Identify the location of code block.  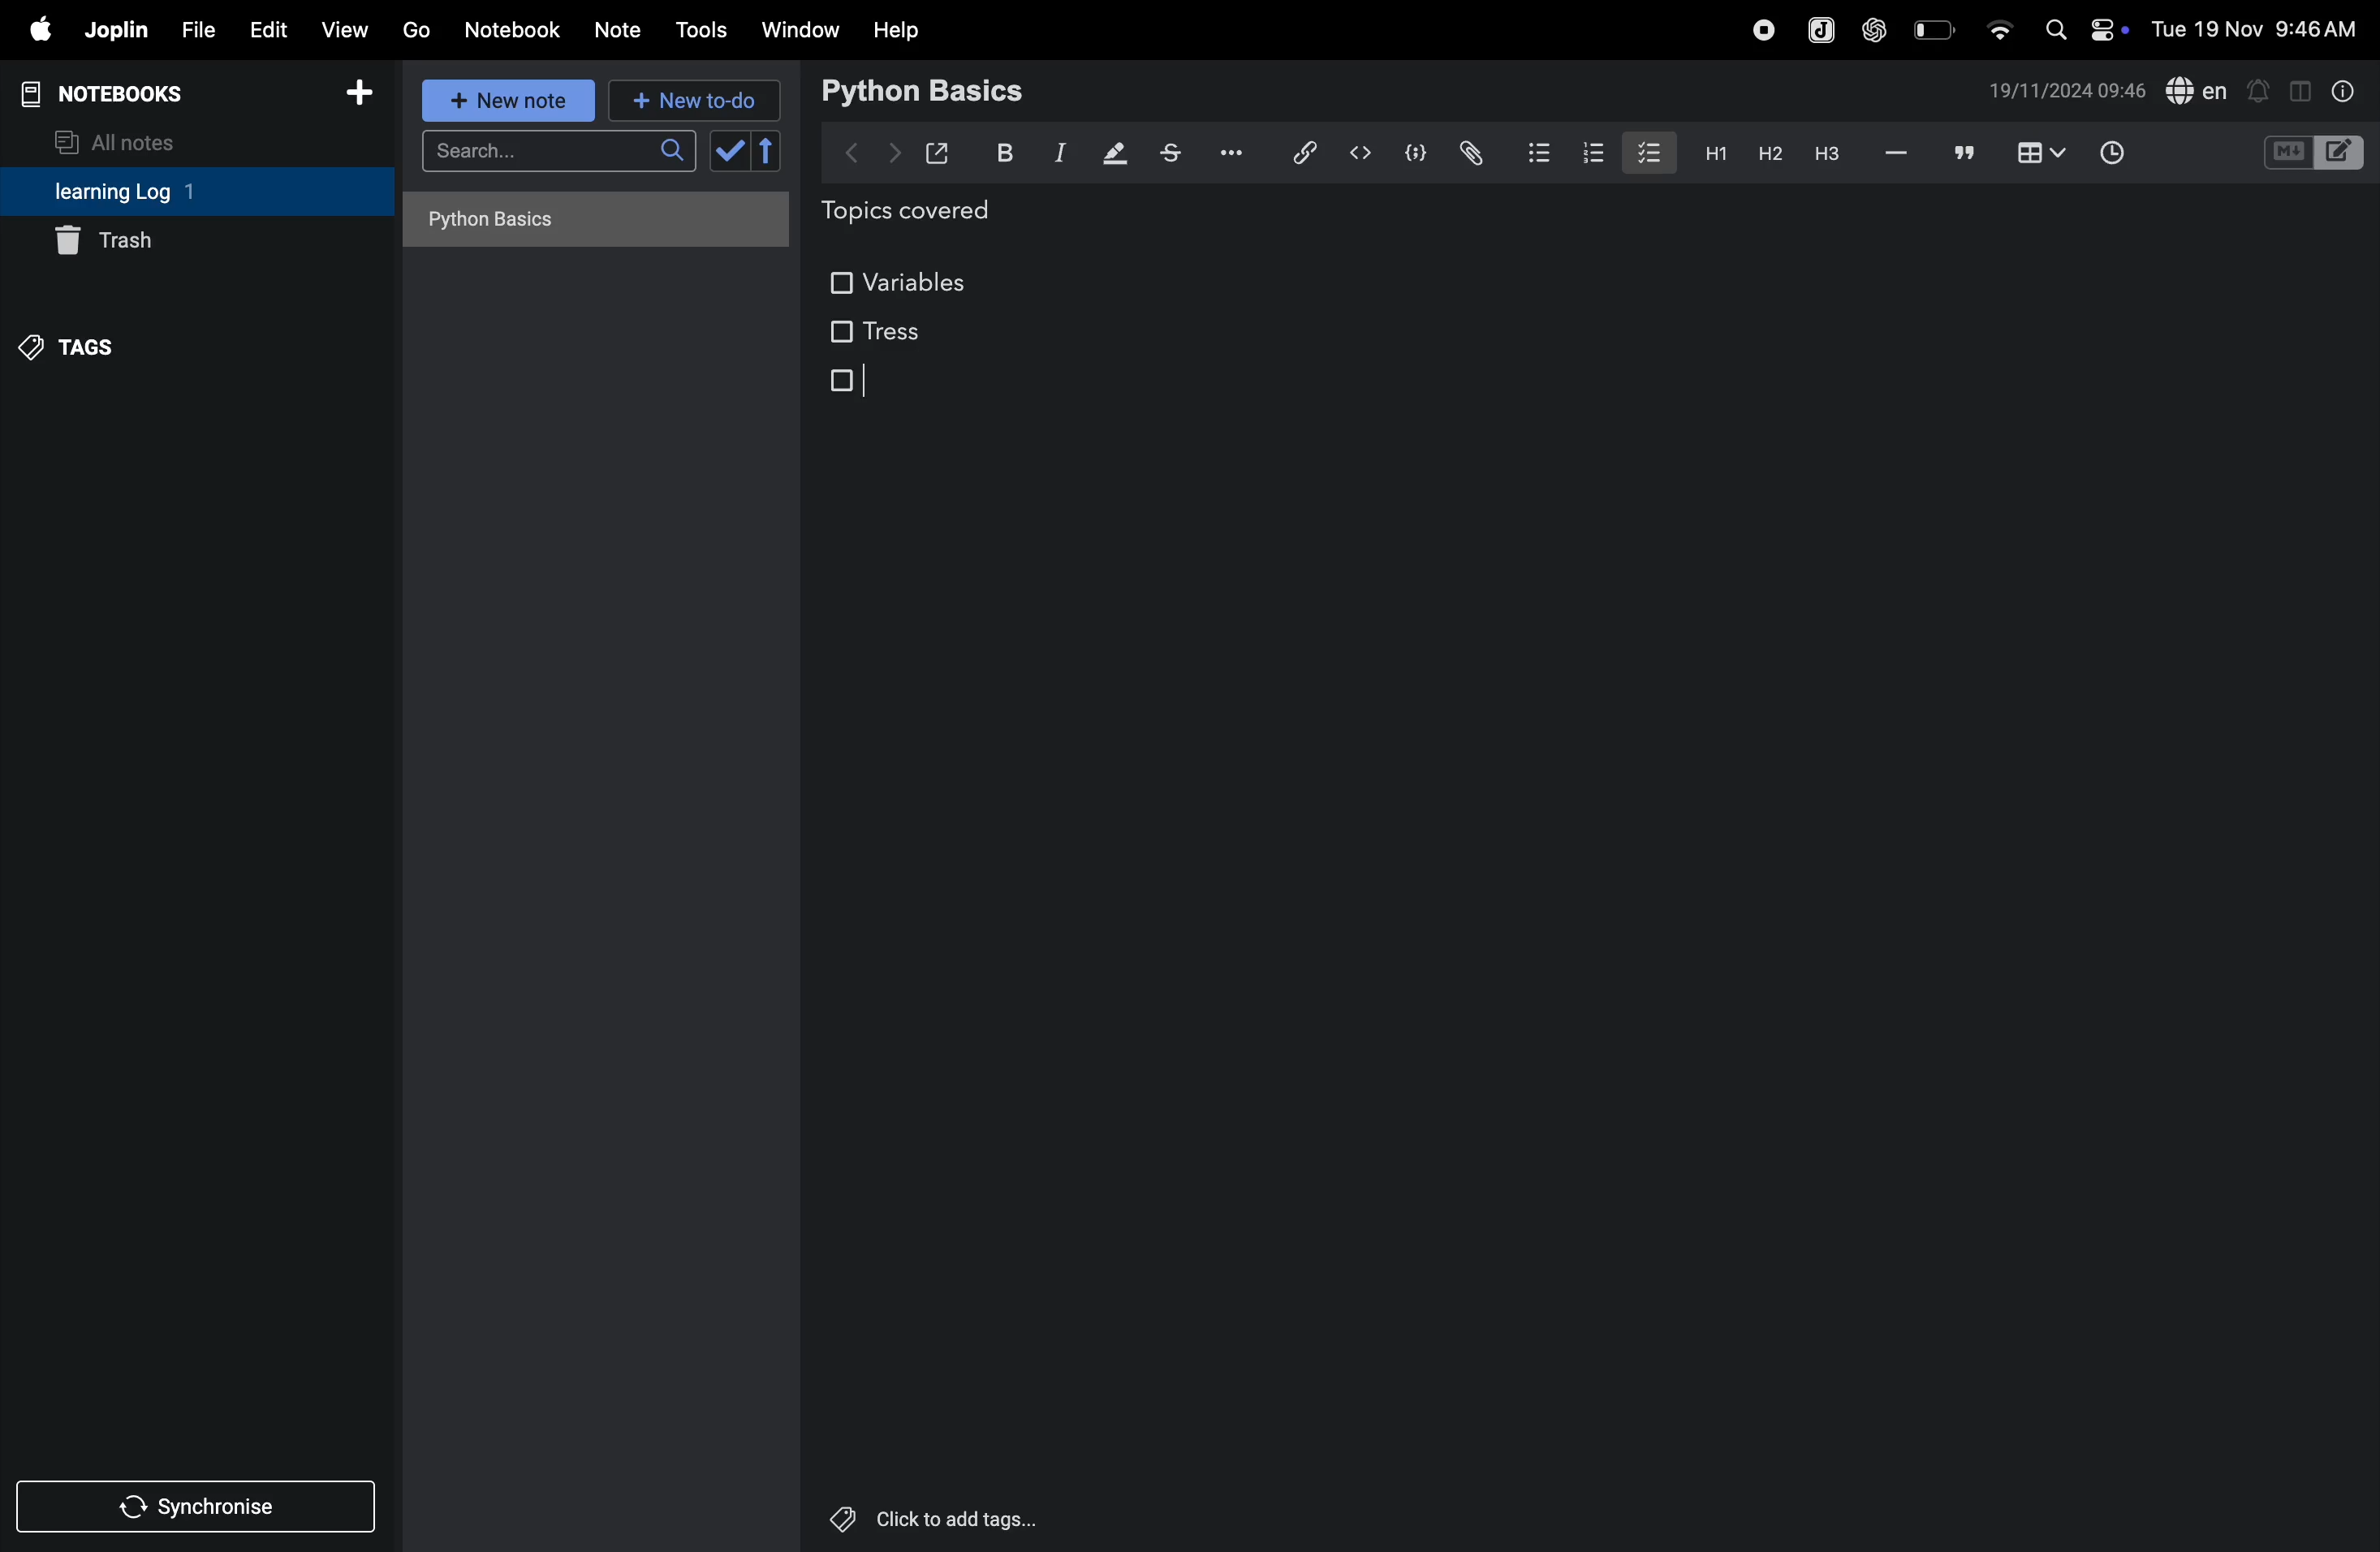
(1412, 155).